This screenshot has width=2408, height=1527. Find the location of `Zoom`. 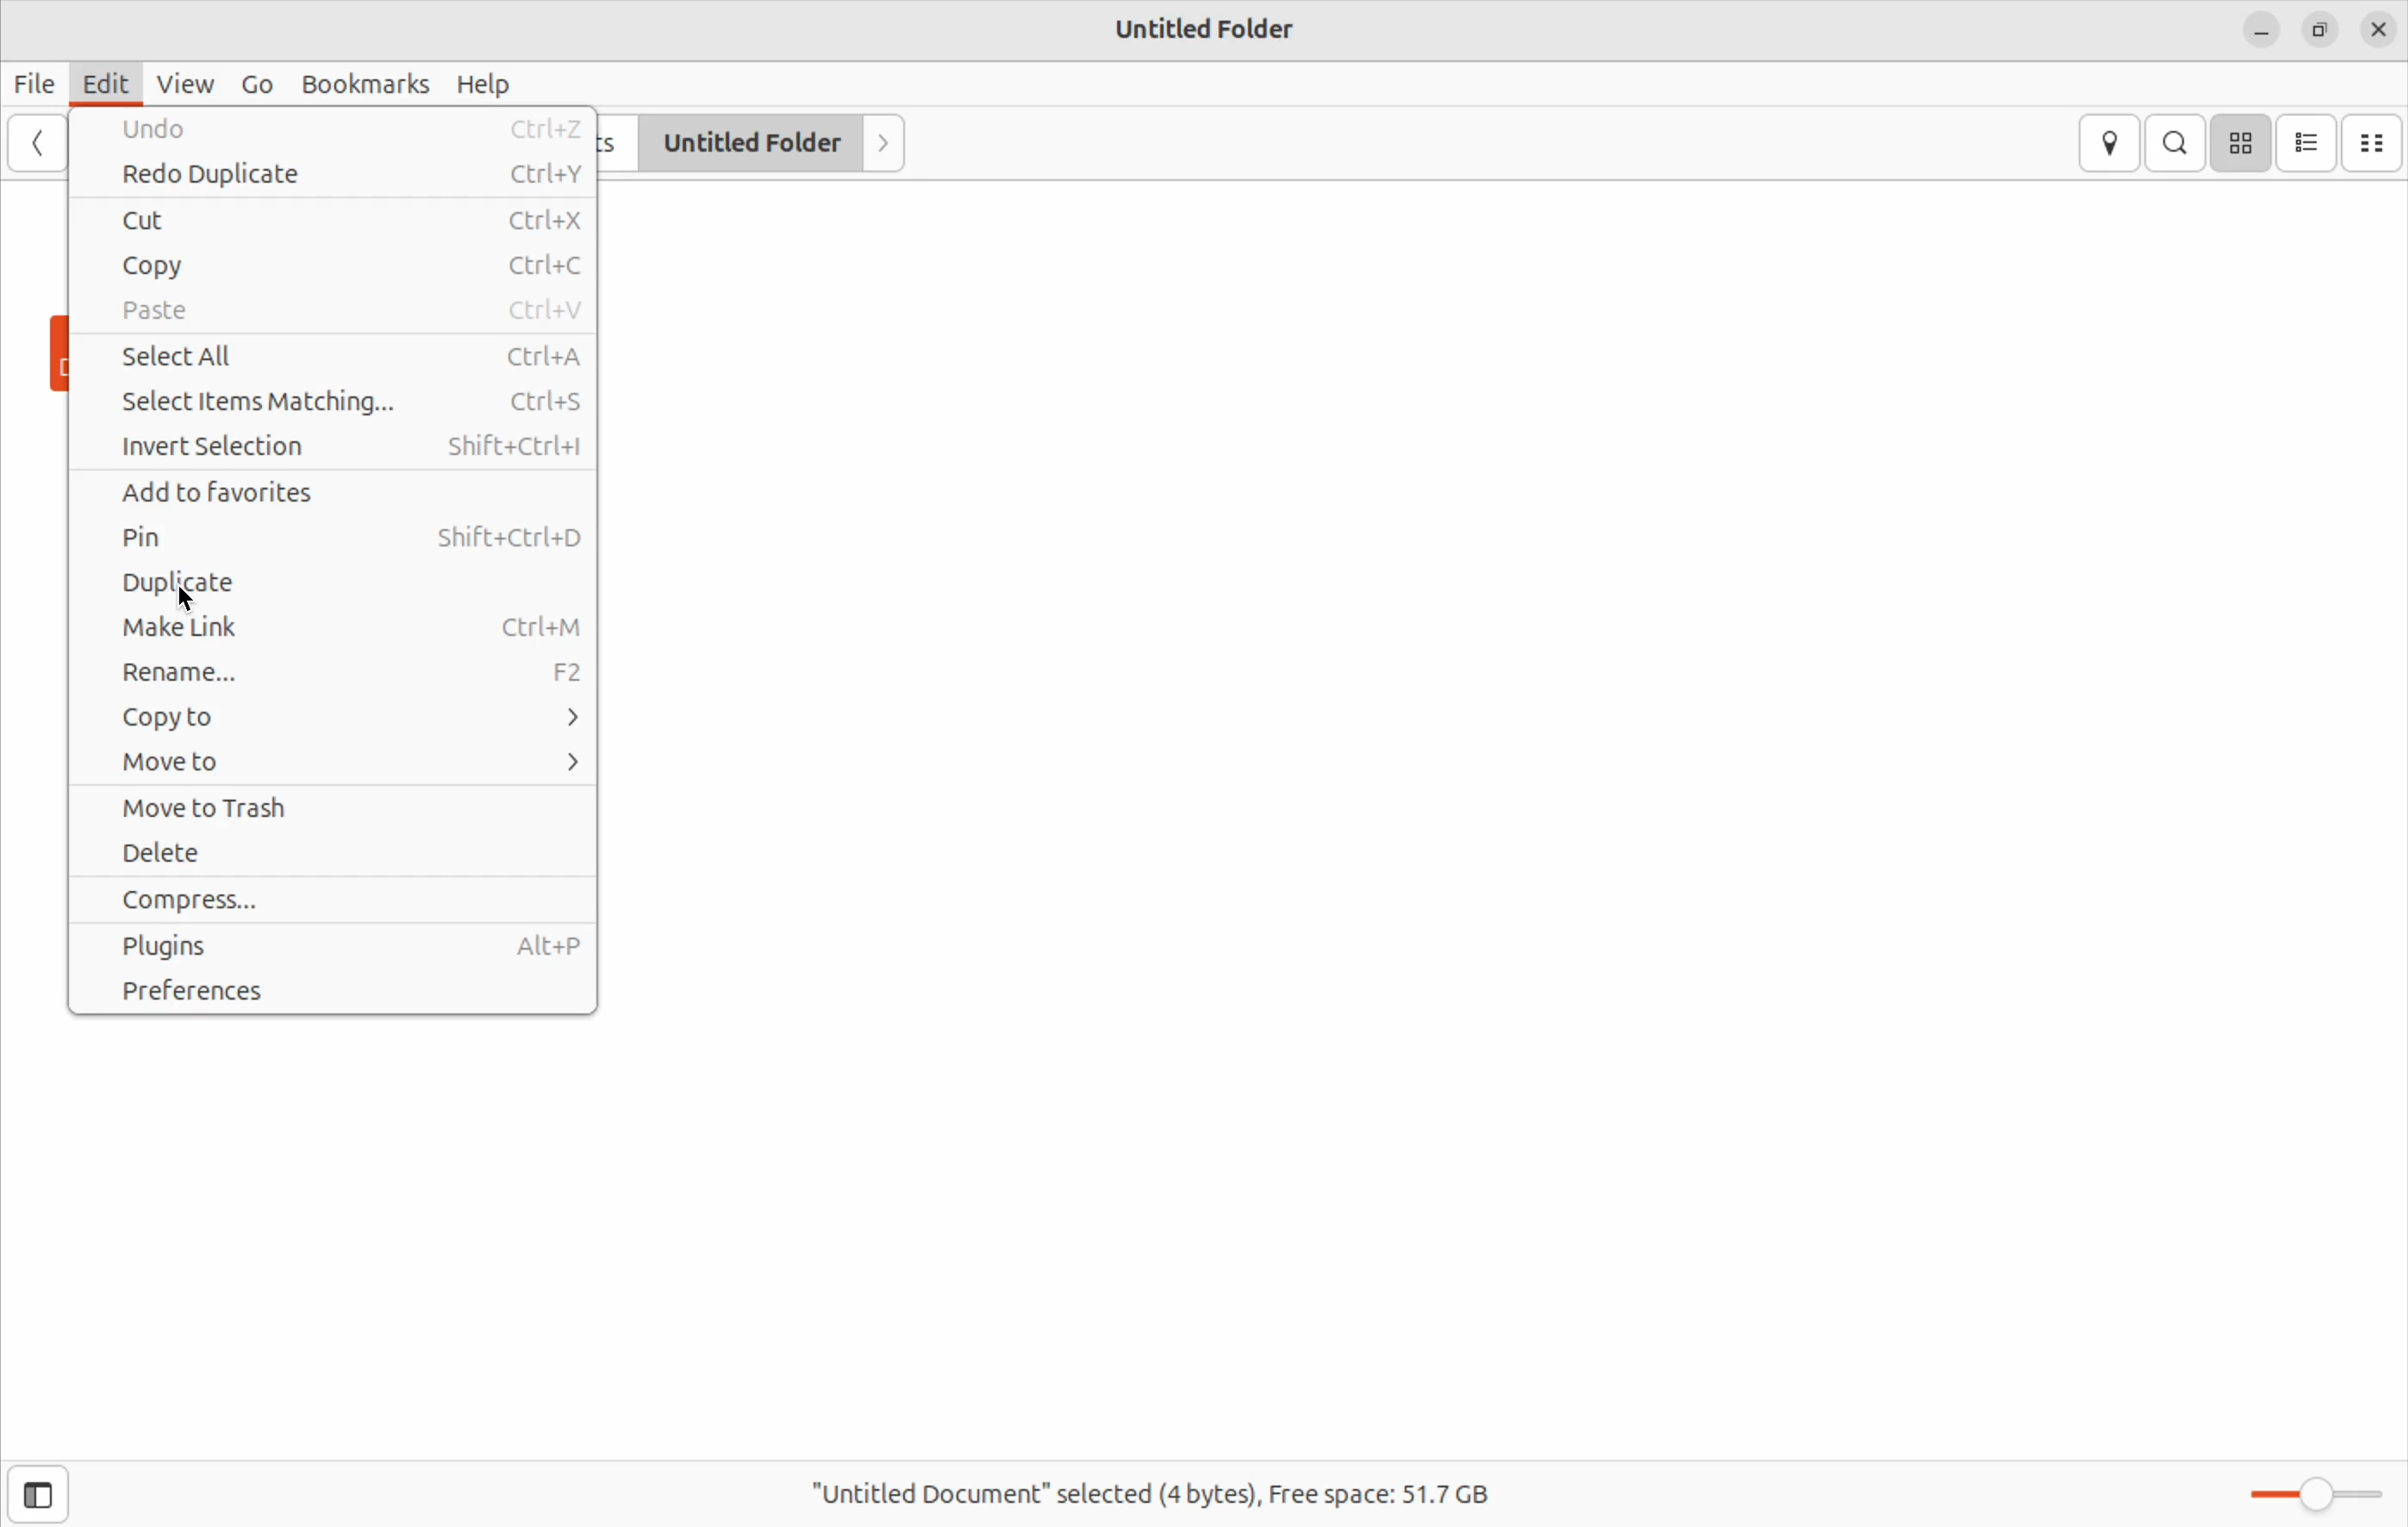

Zoom is located at coordinates (2315, 1494).